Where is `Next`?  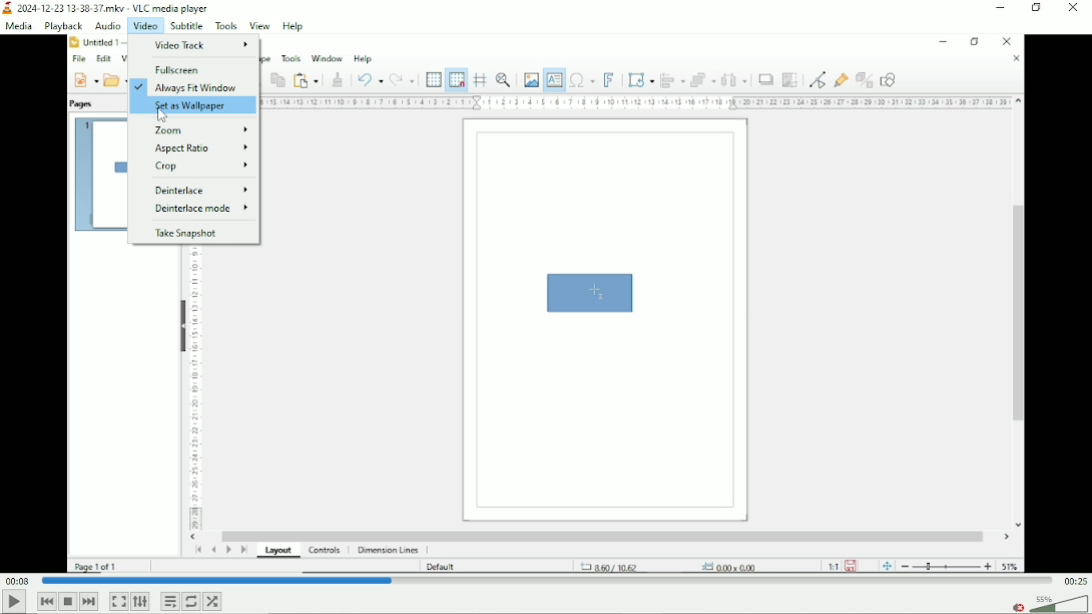 Next is located at coordinates (89, 602).